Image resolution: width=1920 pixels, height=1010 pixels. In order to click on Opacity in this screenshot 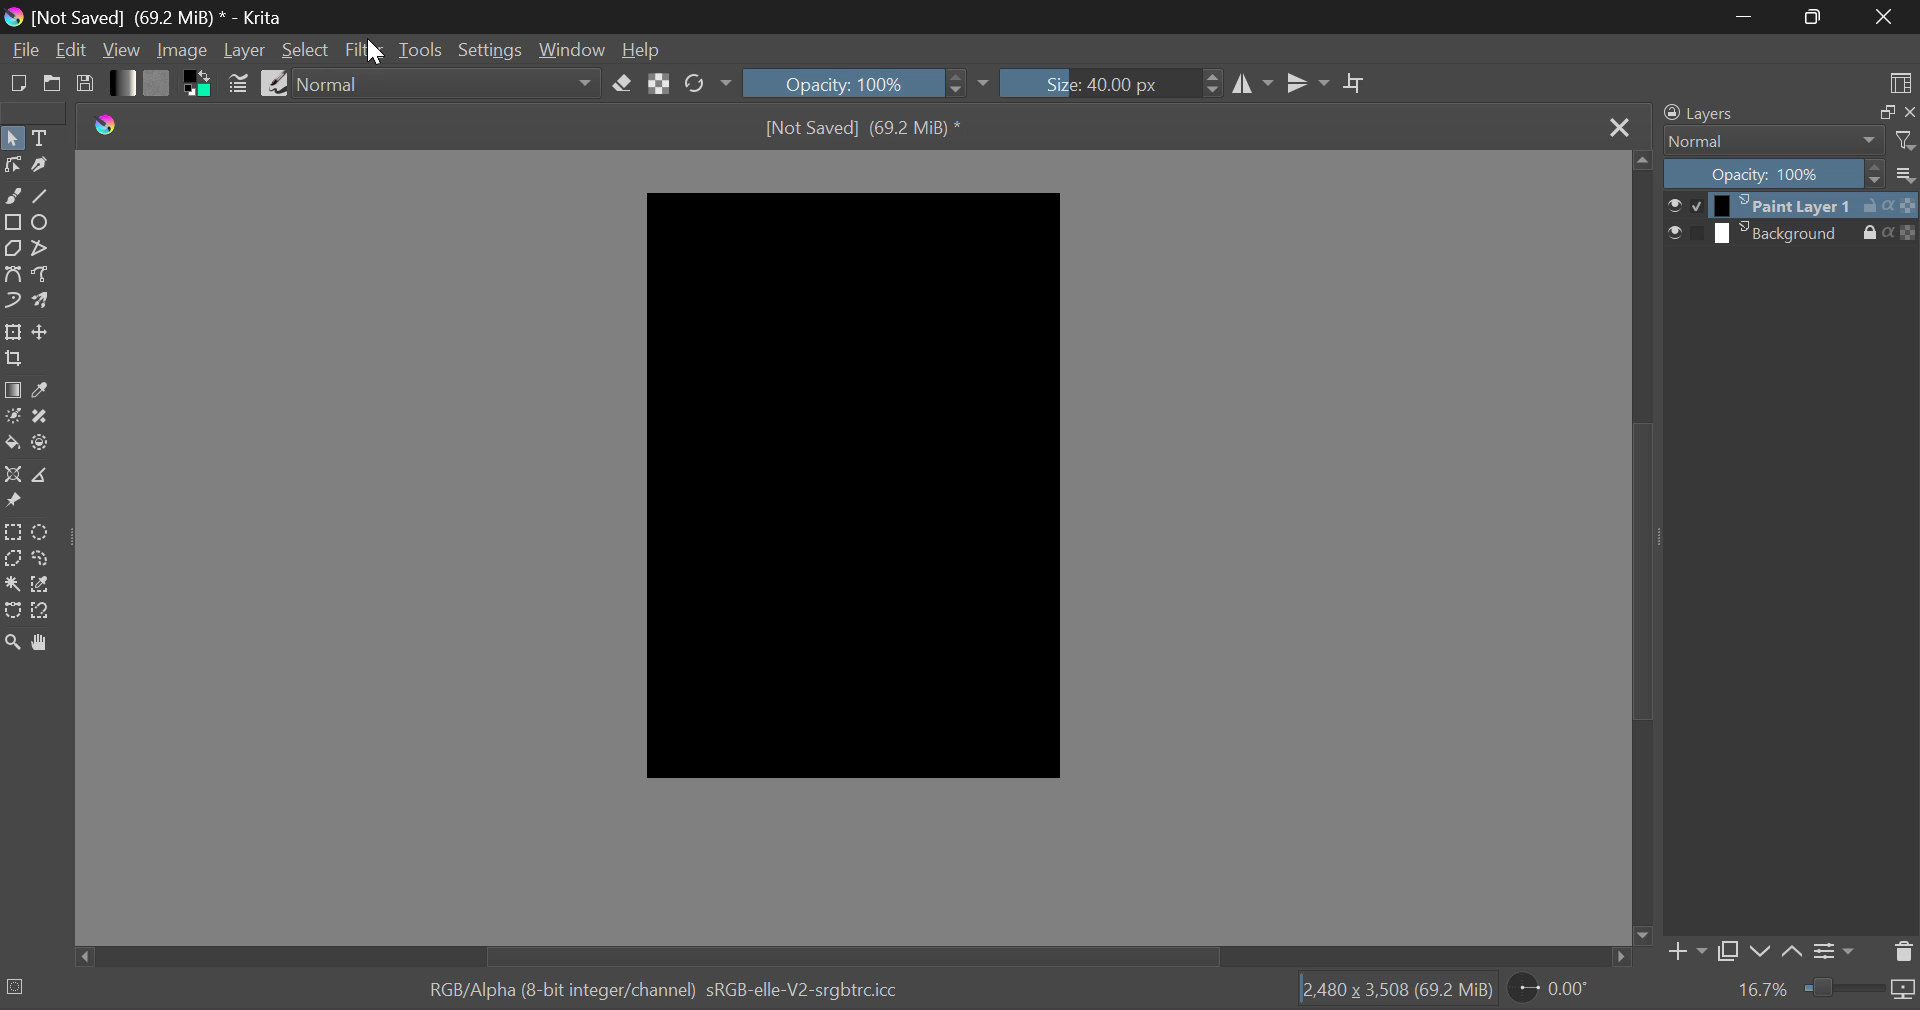, I will do `click(1770, 173)`.